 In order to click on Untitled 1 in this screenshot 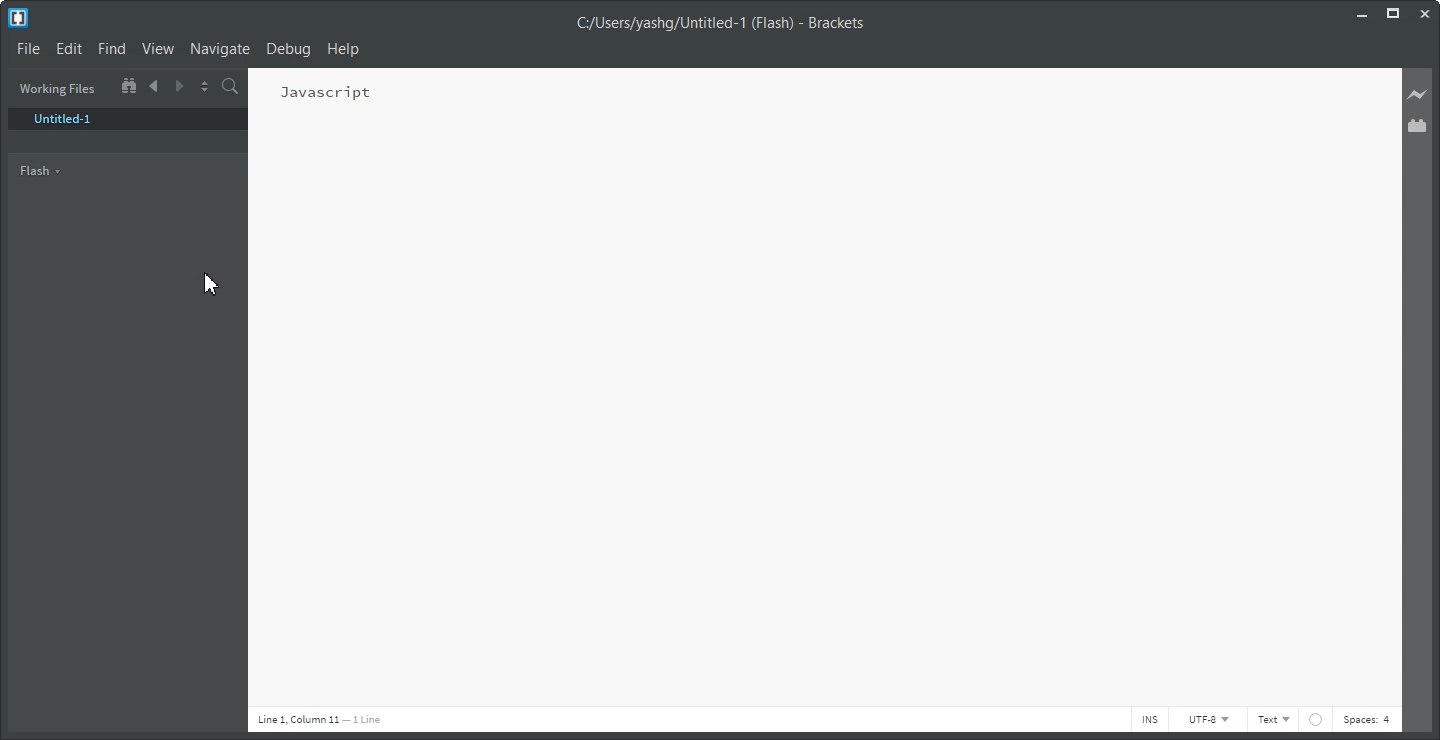, I will do `click(86, 118)`.